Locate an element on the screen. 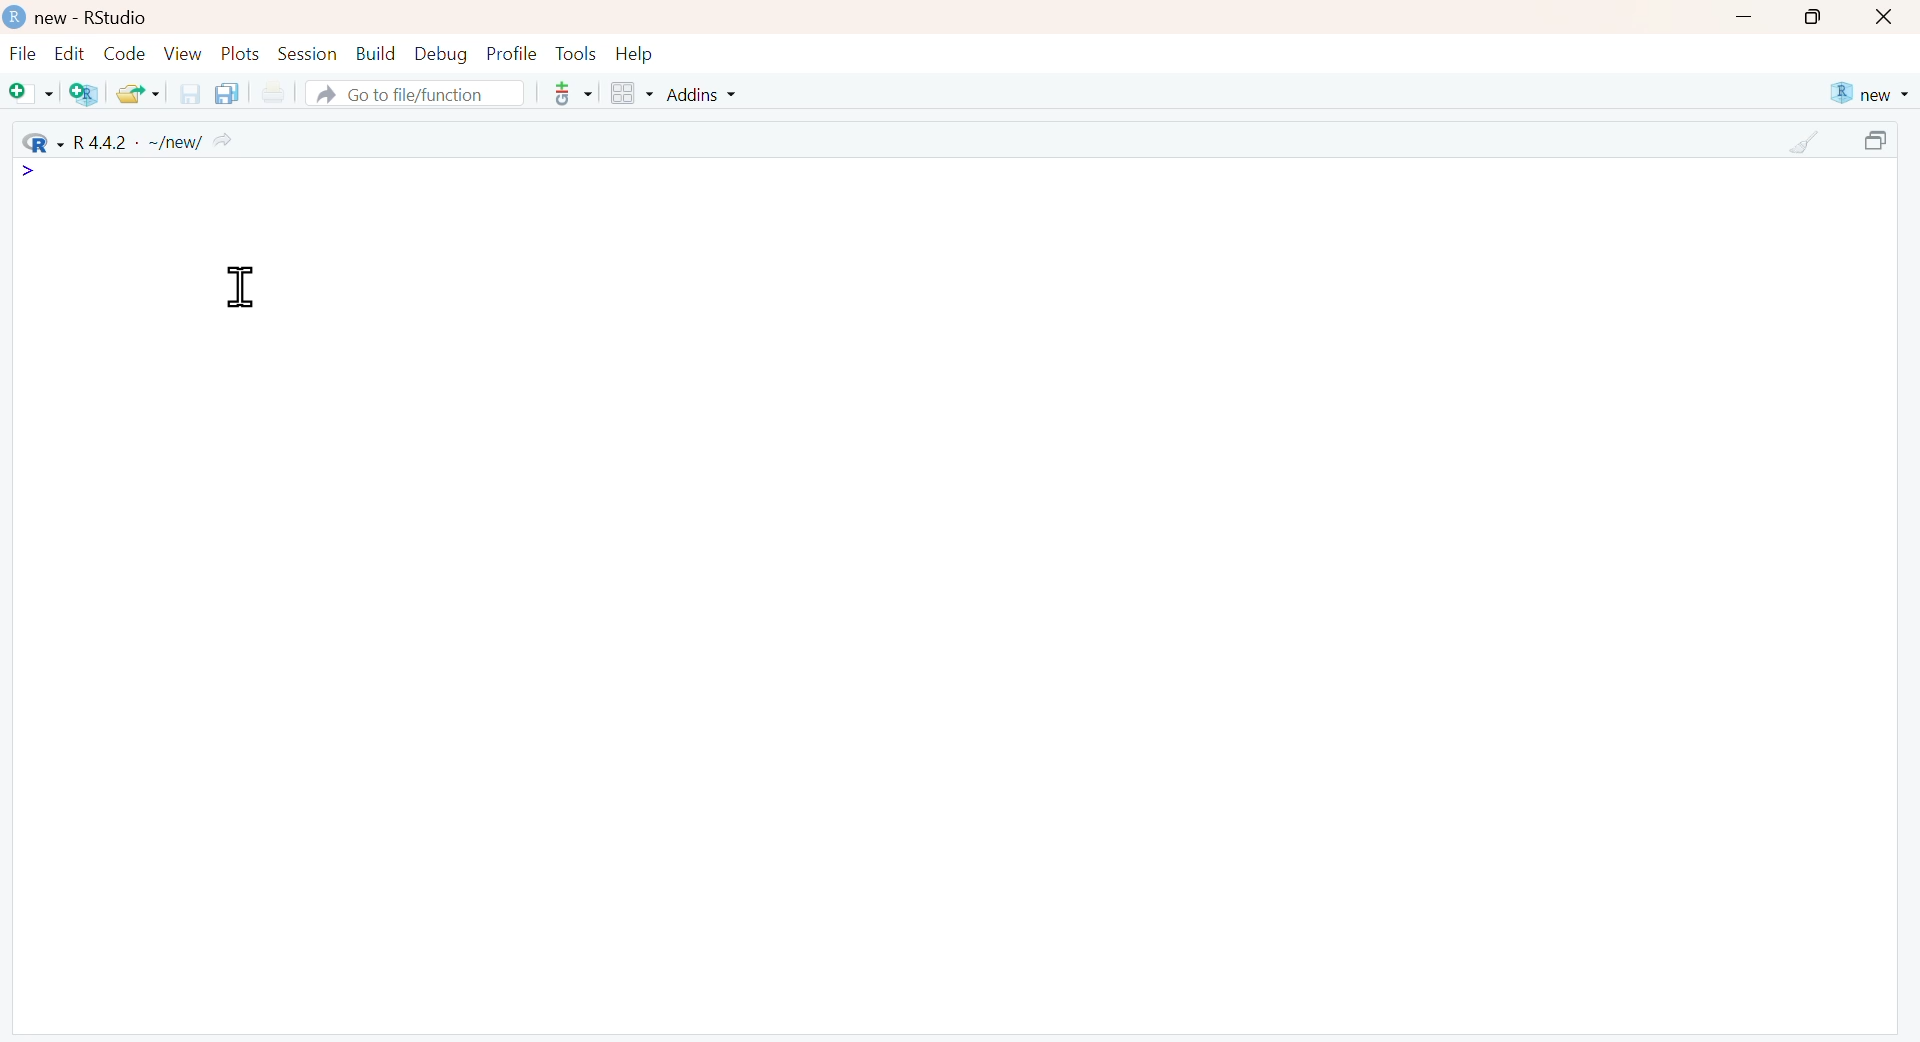 The height and width of the screenshot is (1042, 1920). maximize is located at coordinates (1817, 17).